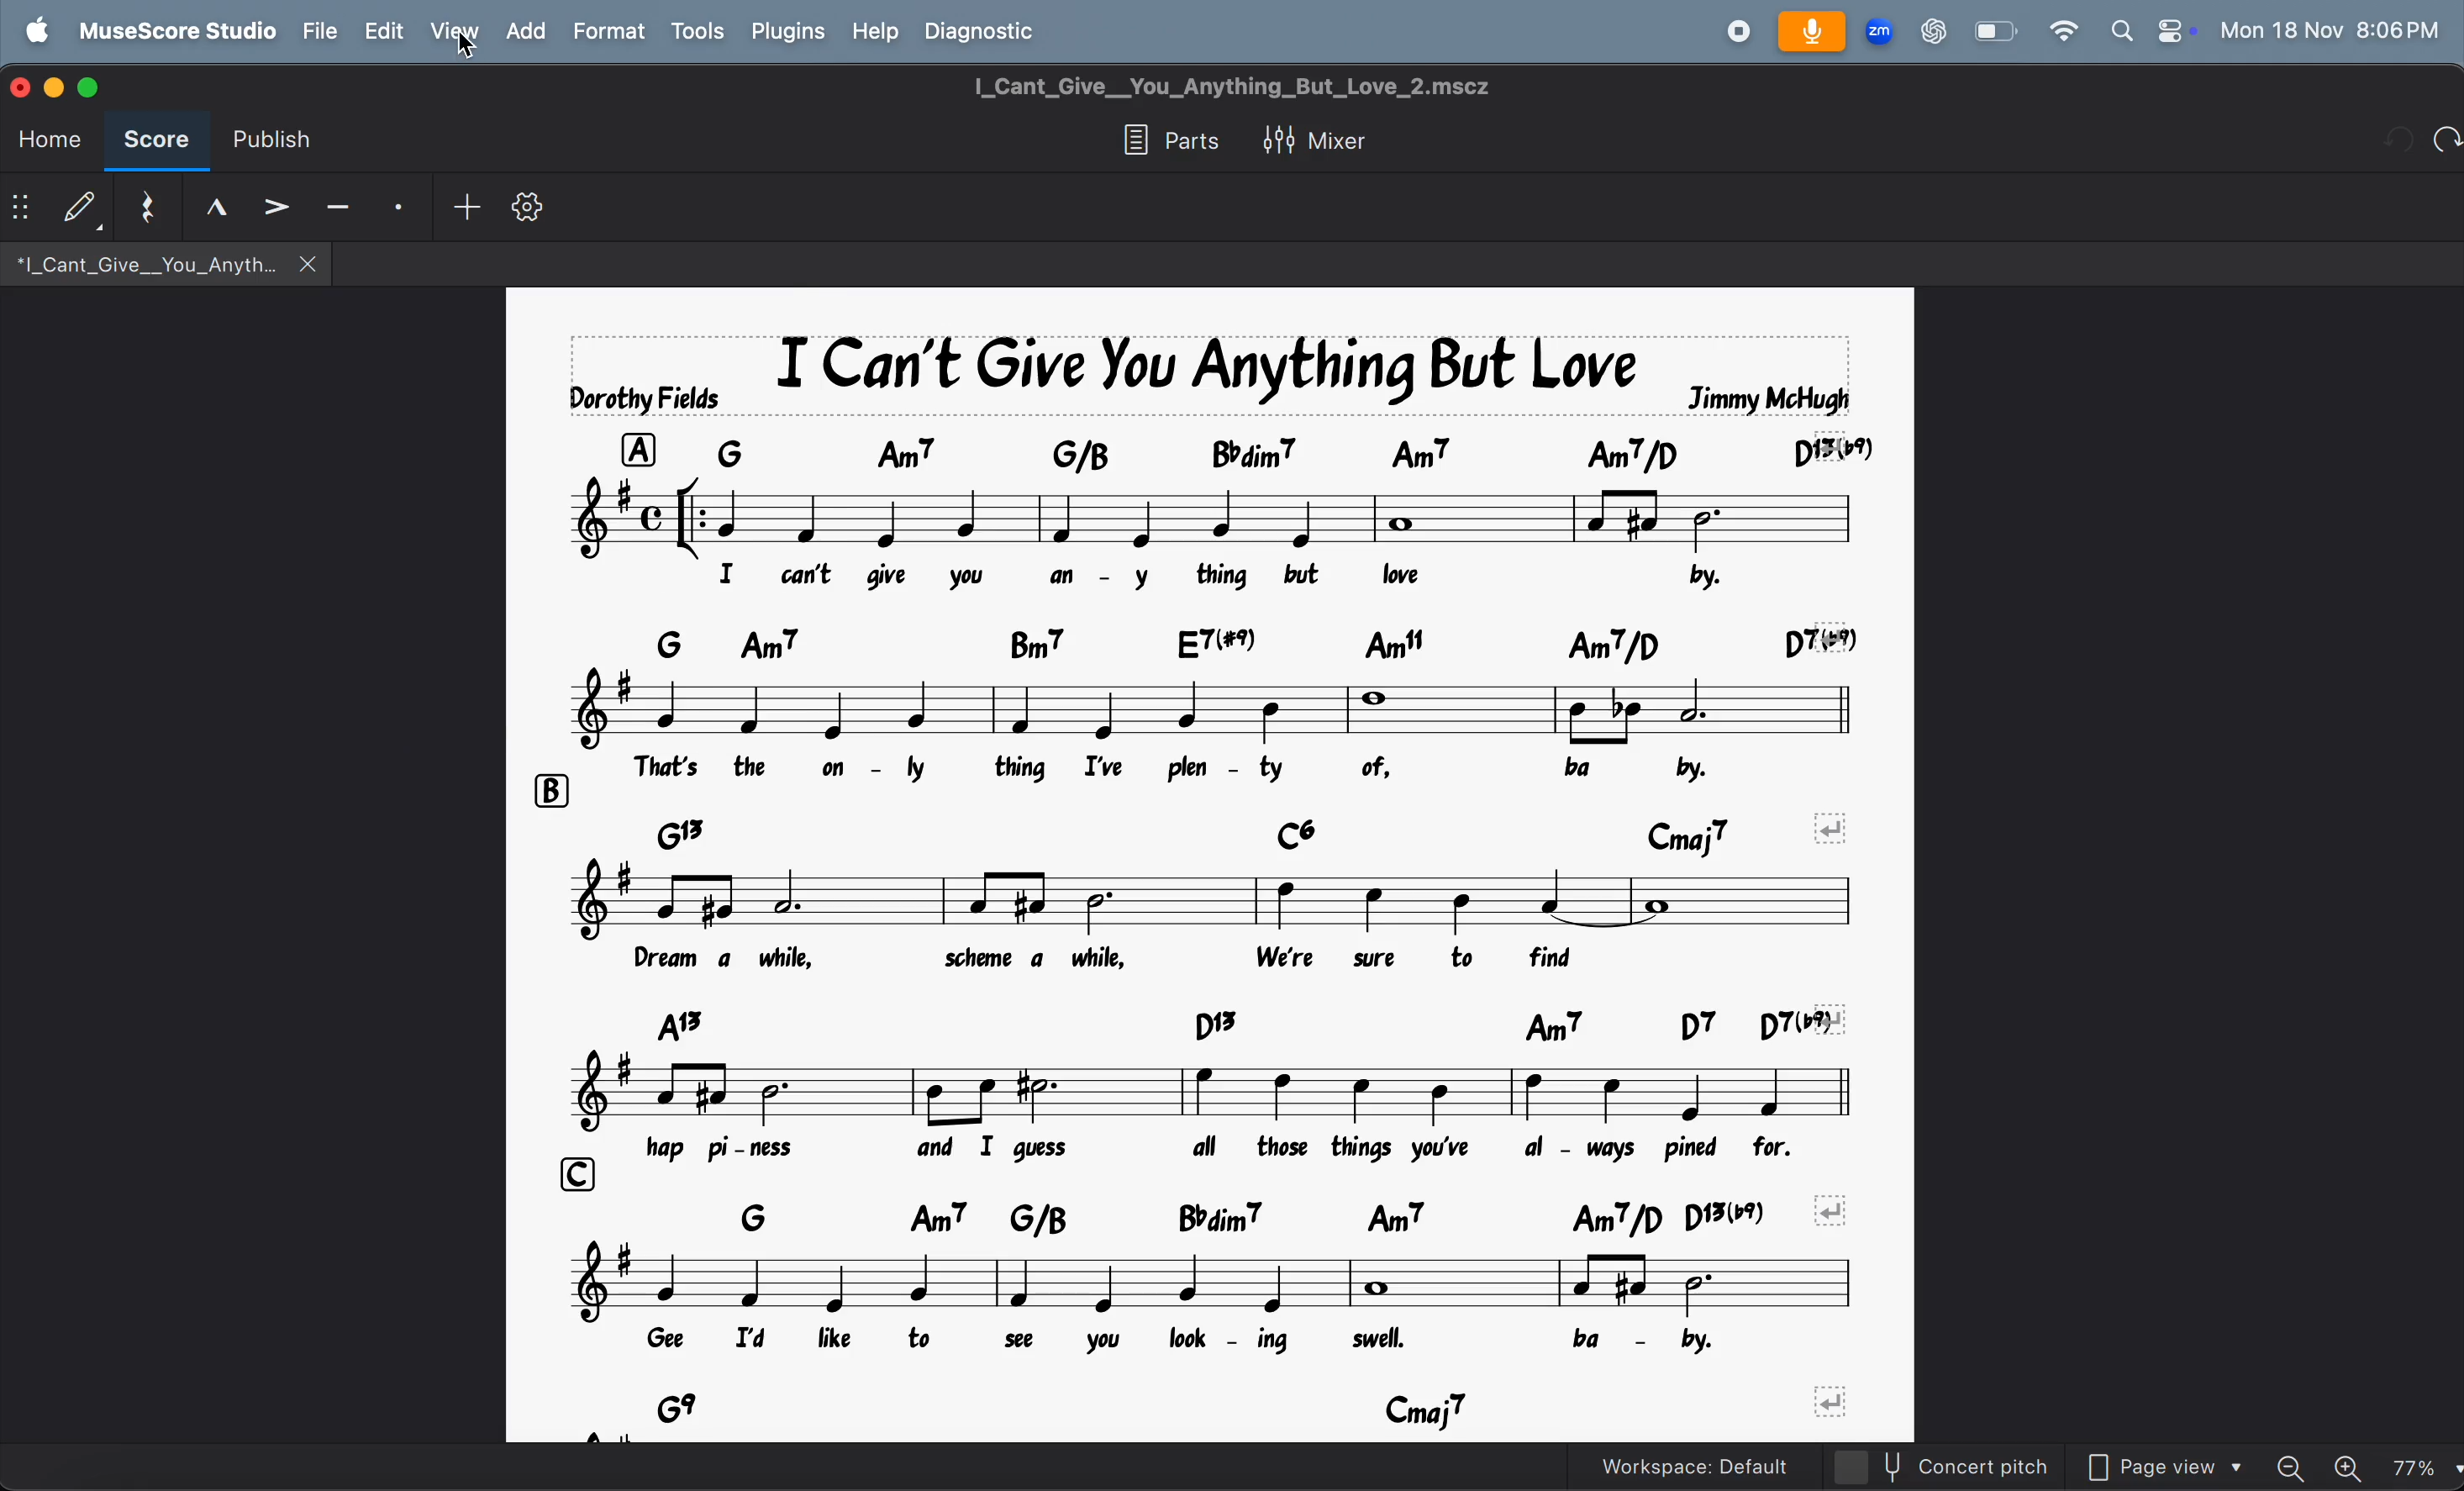  What do you see at coordinates (637, 448) in the screenshot?
I see `row` at bounding box center [637, 448].